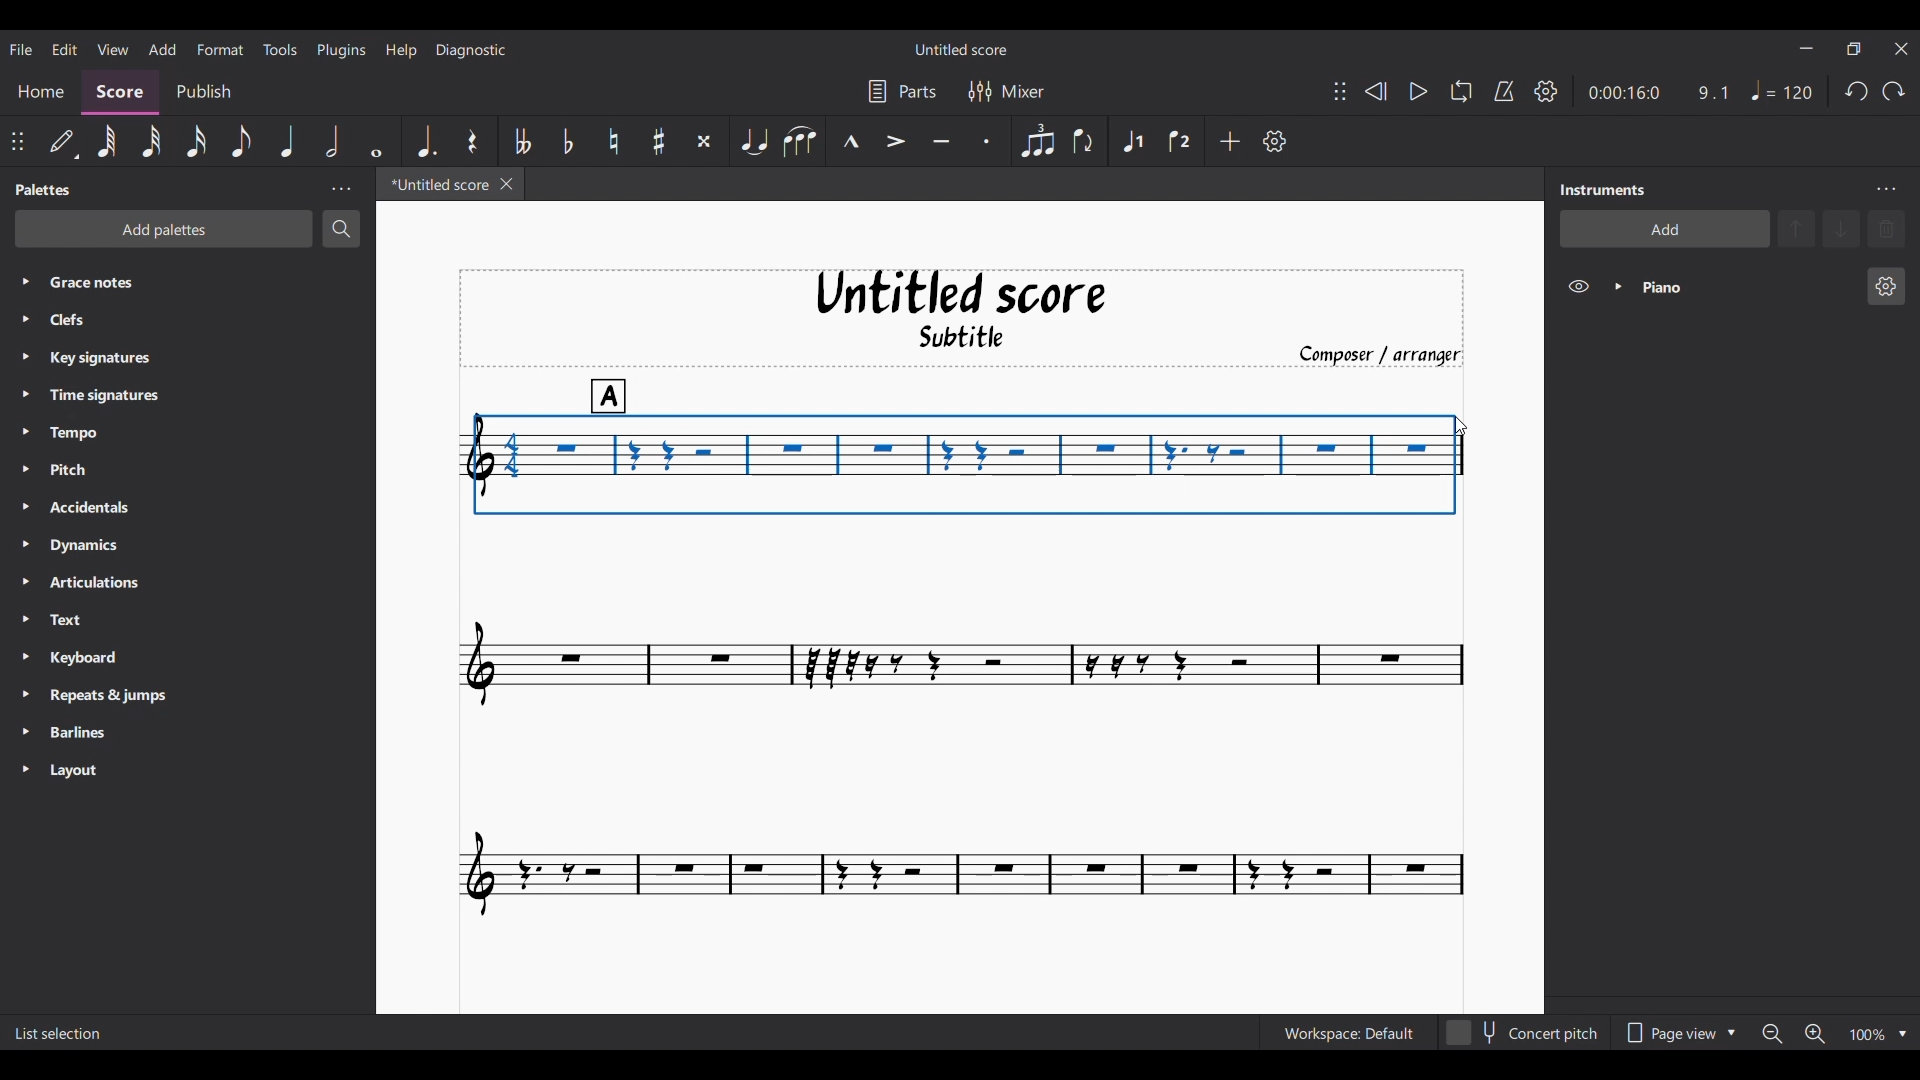  What do you see at coordinates (894, 141) in the screenshot?
I see `Accent` at bounding box center [894, 141].